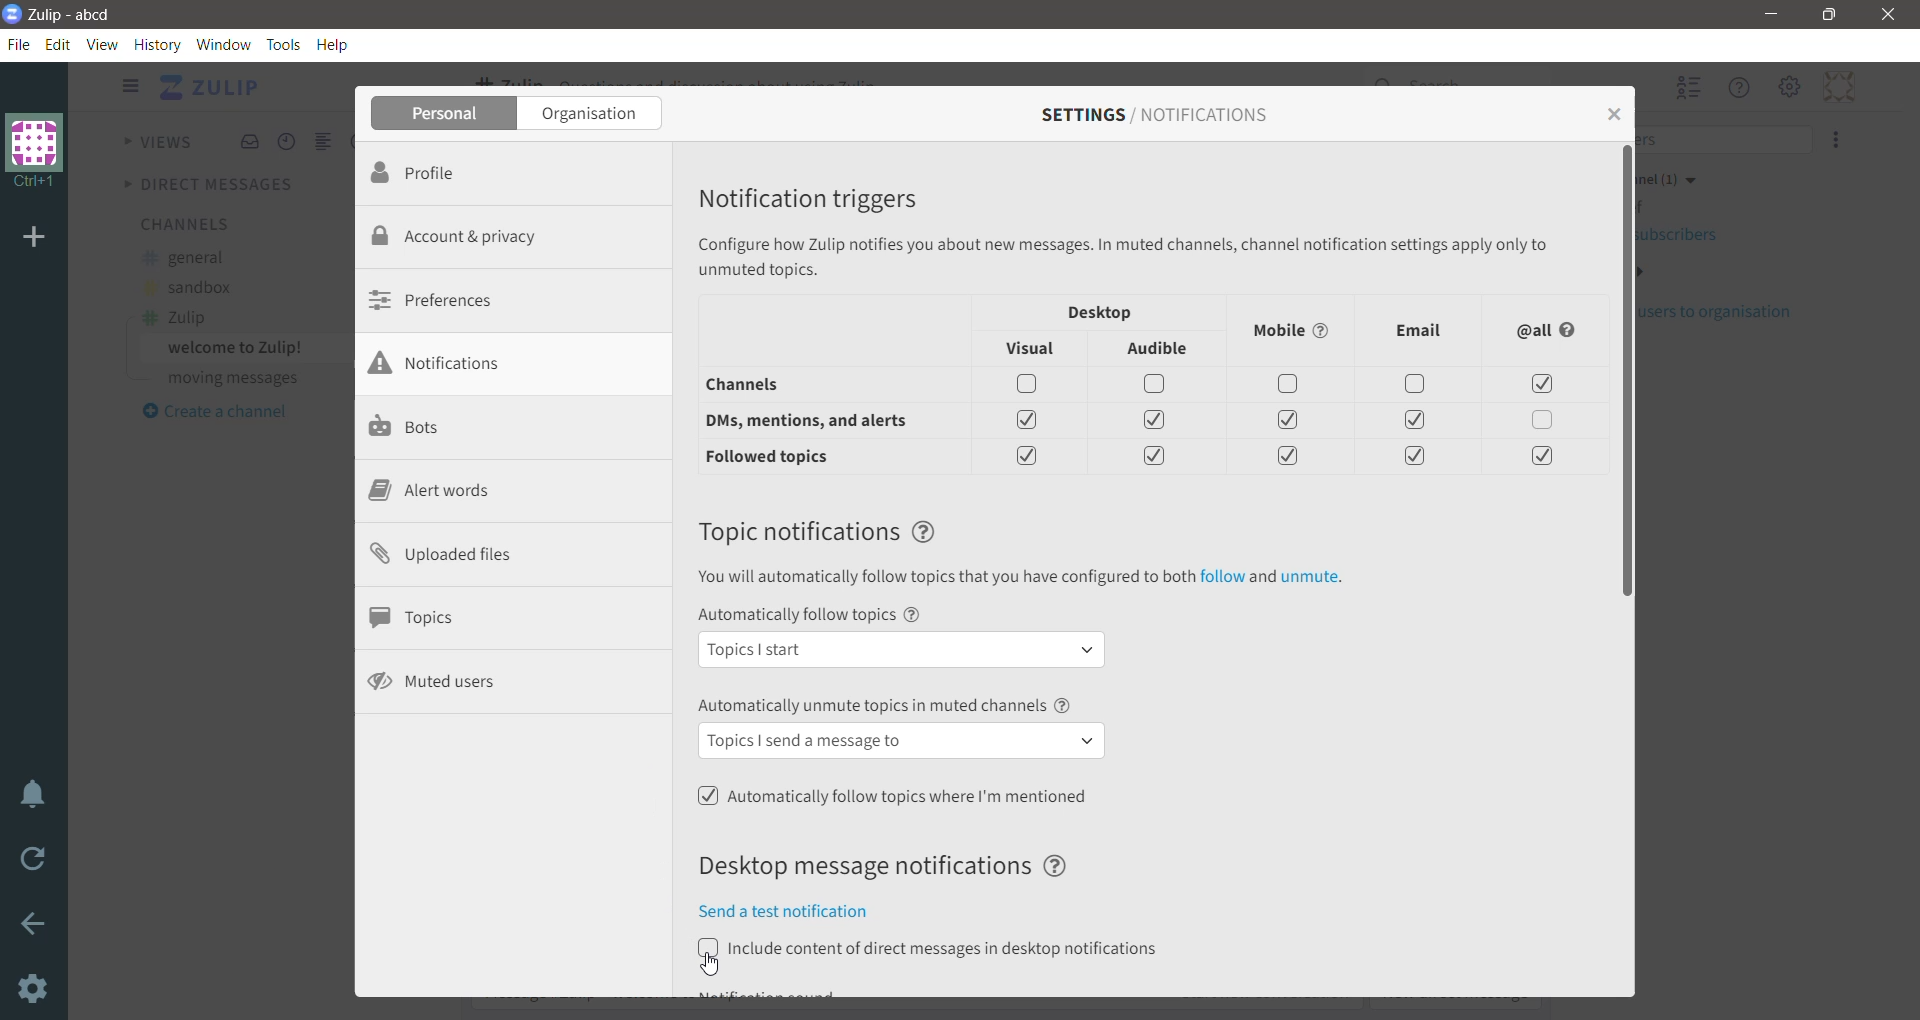  What do you see at coordinates (67, 14) in the screenshot?
I see `Application Logo and Name - Organization Name` at bounding box center [67, 14].